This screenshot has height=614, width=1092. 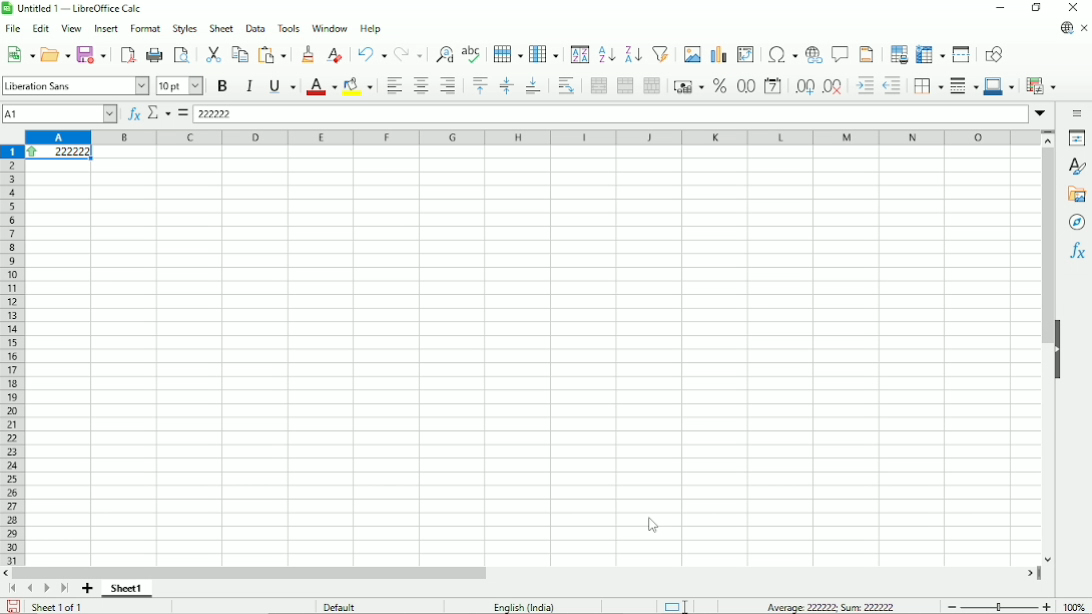 What do you see at coordinates (344, 606) in the screenshot?
I see `Default` at bounding box center [344, 606].